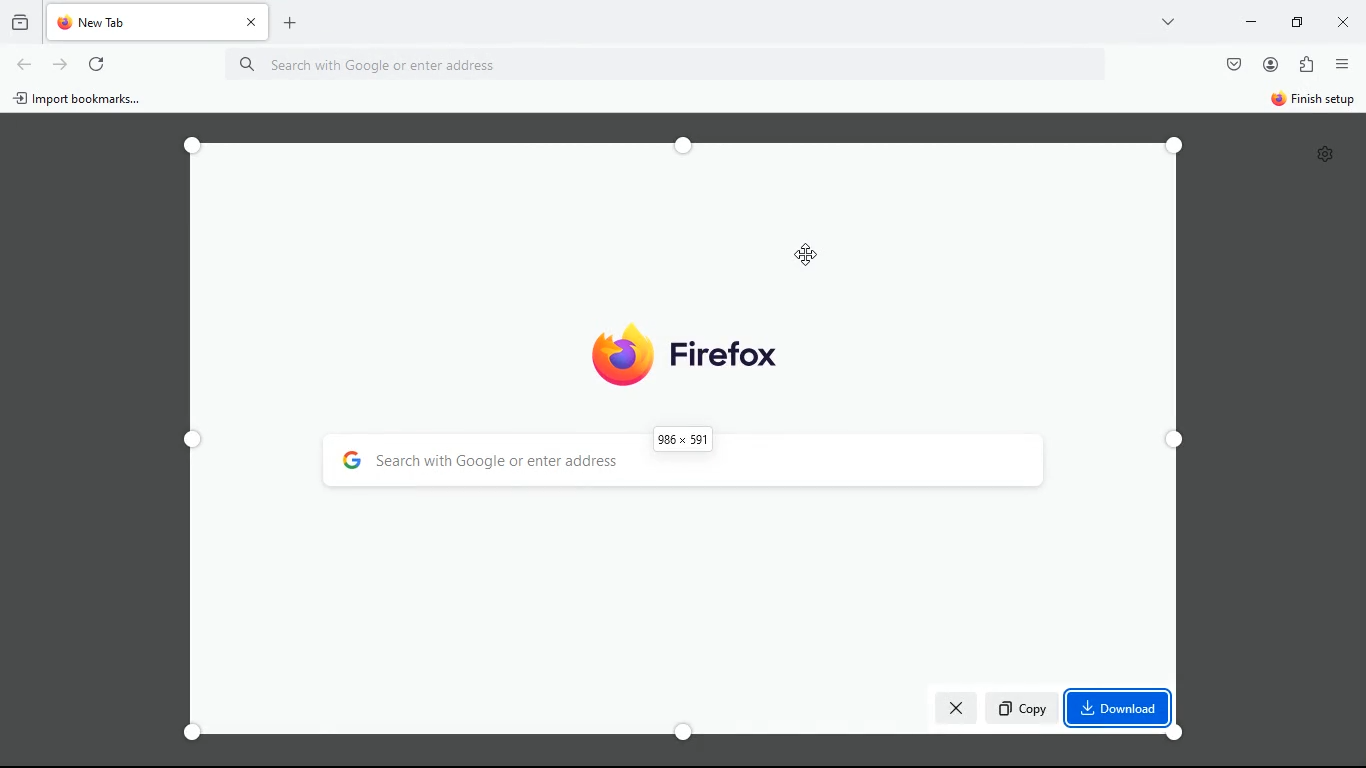  What do you see at coordinates (685, 356) in the screenshot?
I see `Firefox` at bounding box center [685, 356].